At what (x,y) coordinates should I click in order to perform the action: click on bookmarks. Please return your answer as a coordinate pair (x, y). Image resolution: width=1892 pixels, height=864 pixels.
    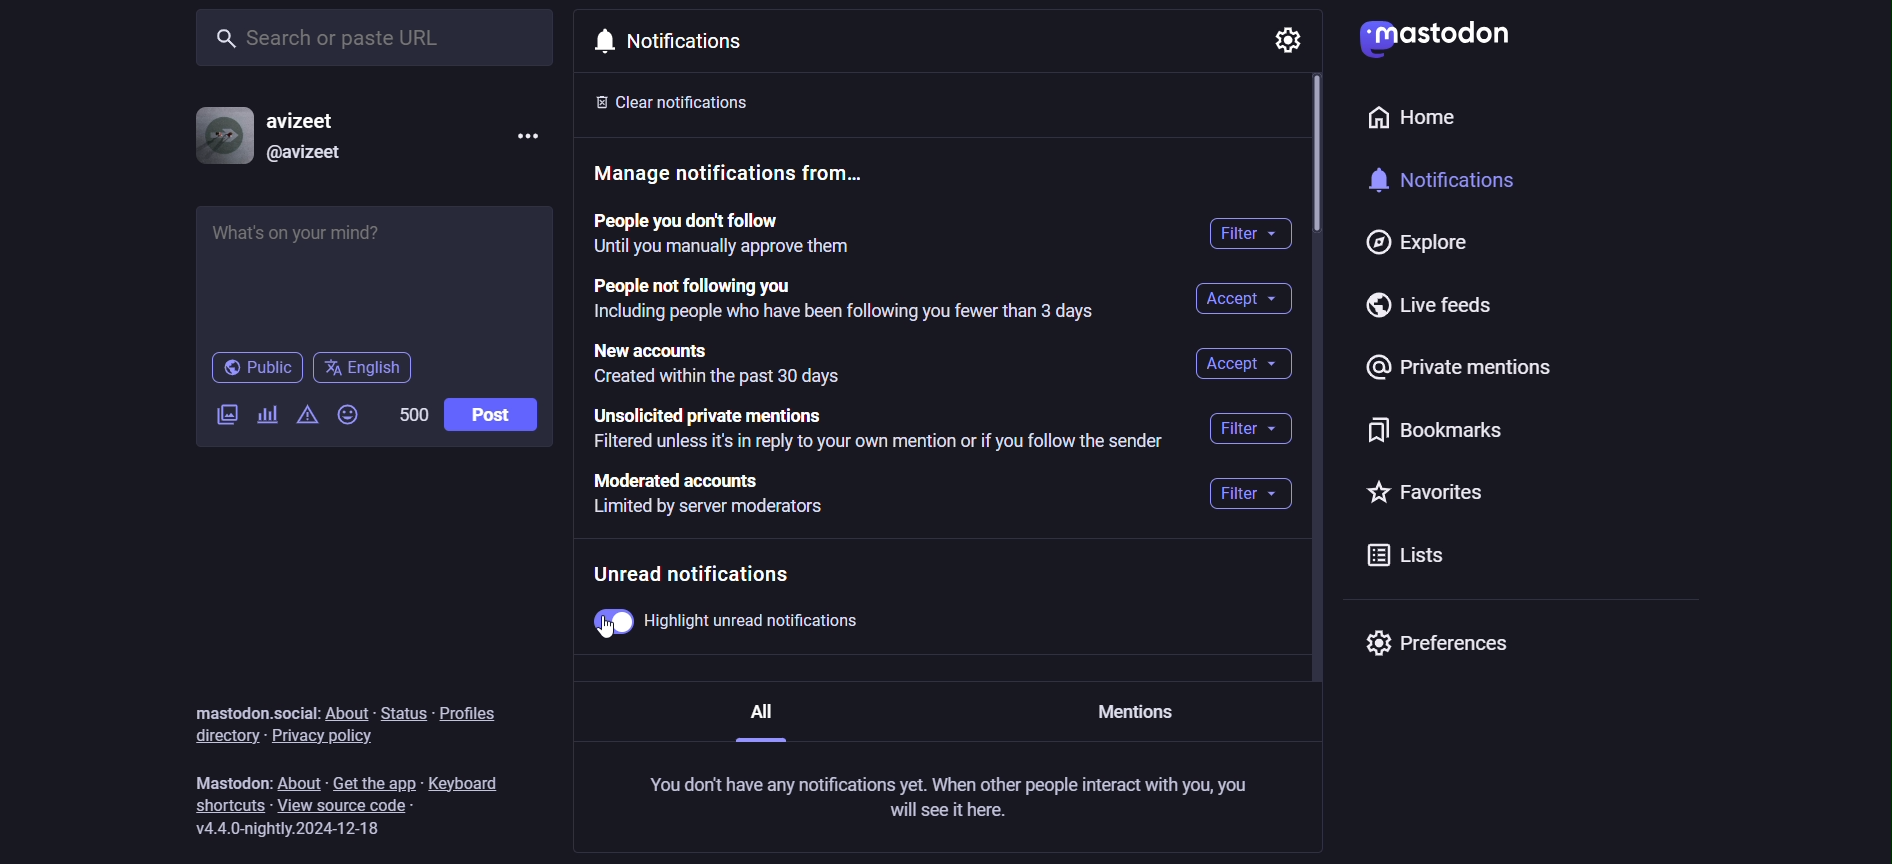
    Looking at the image, I should click on (1429, 436).